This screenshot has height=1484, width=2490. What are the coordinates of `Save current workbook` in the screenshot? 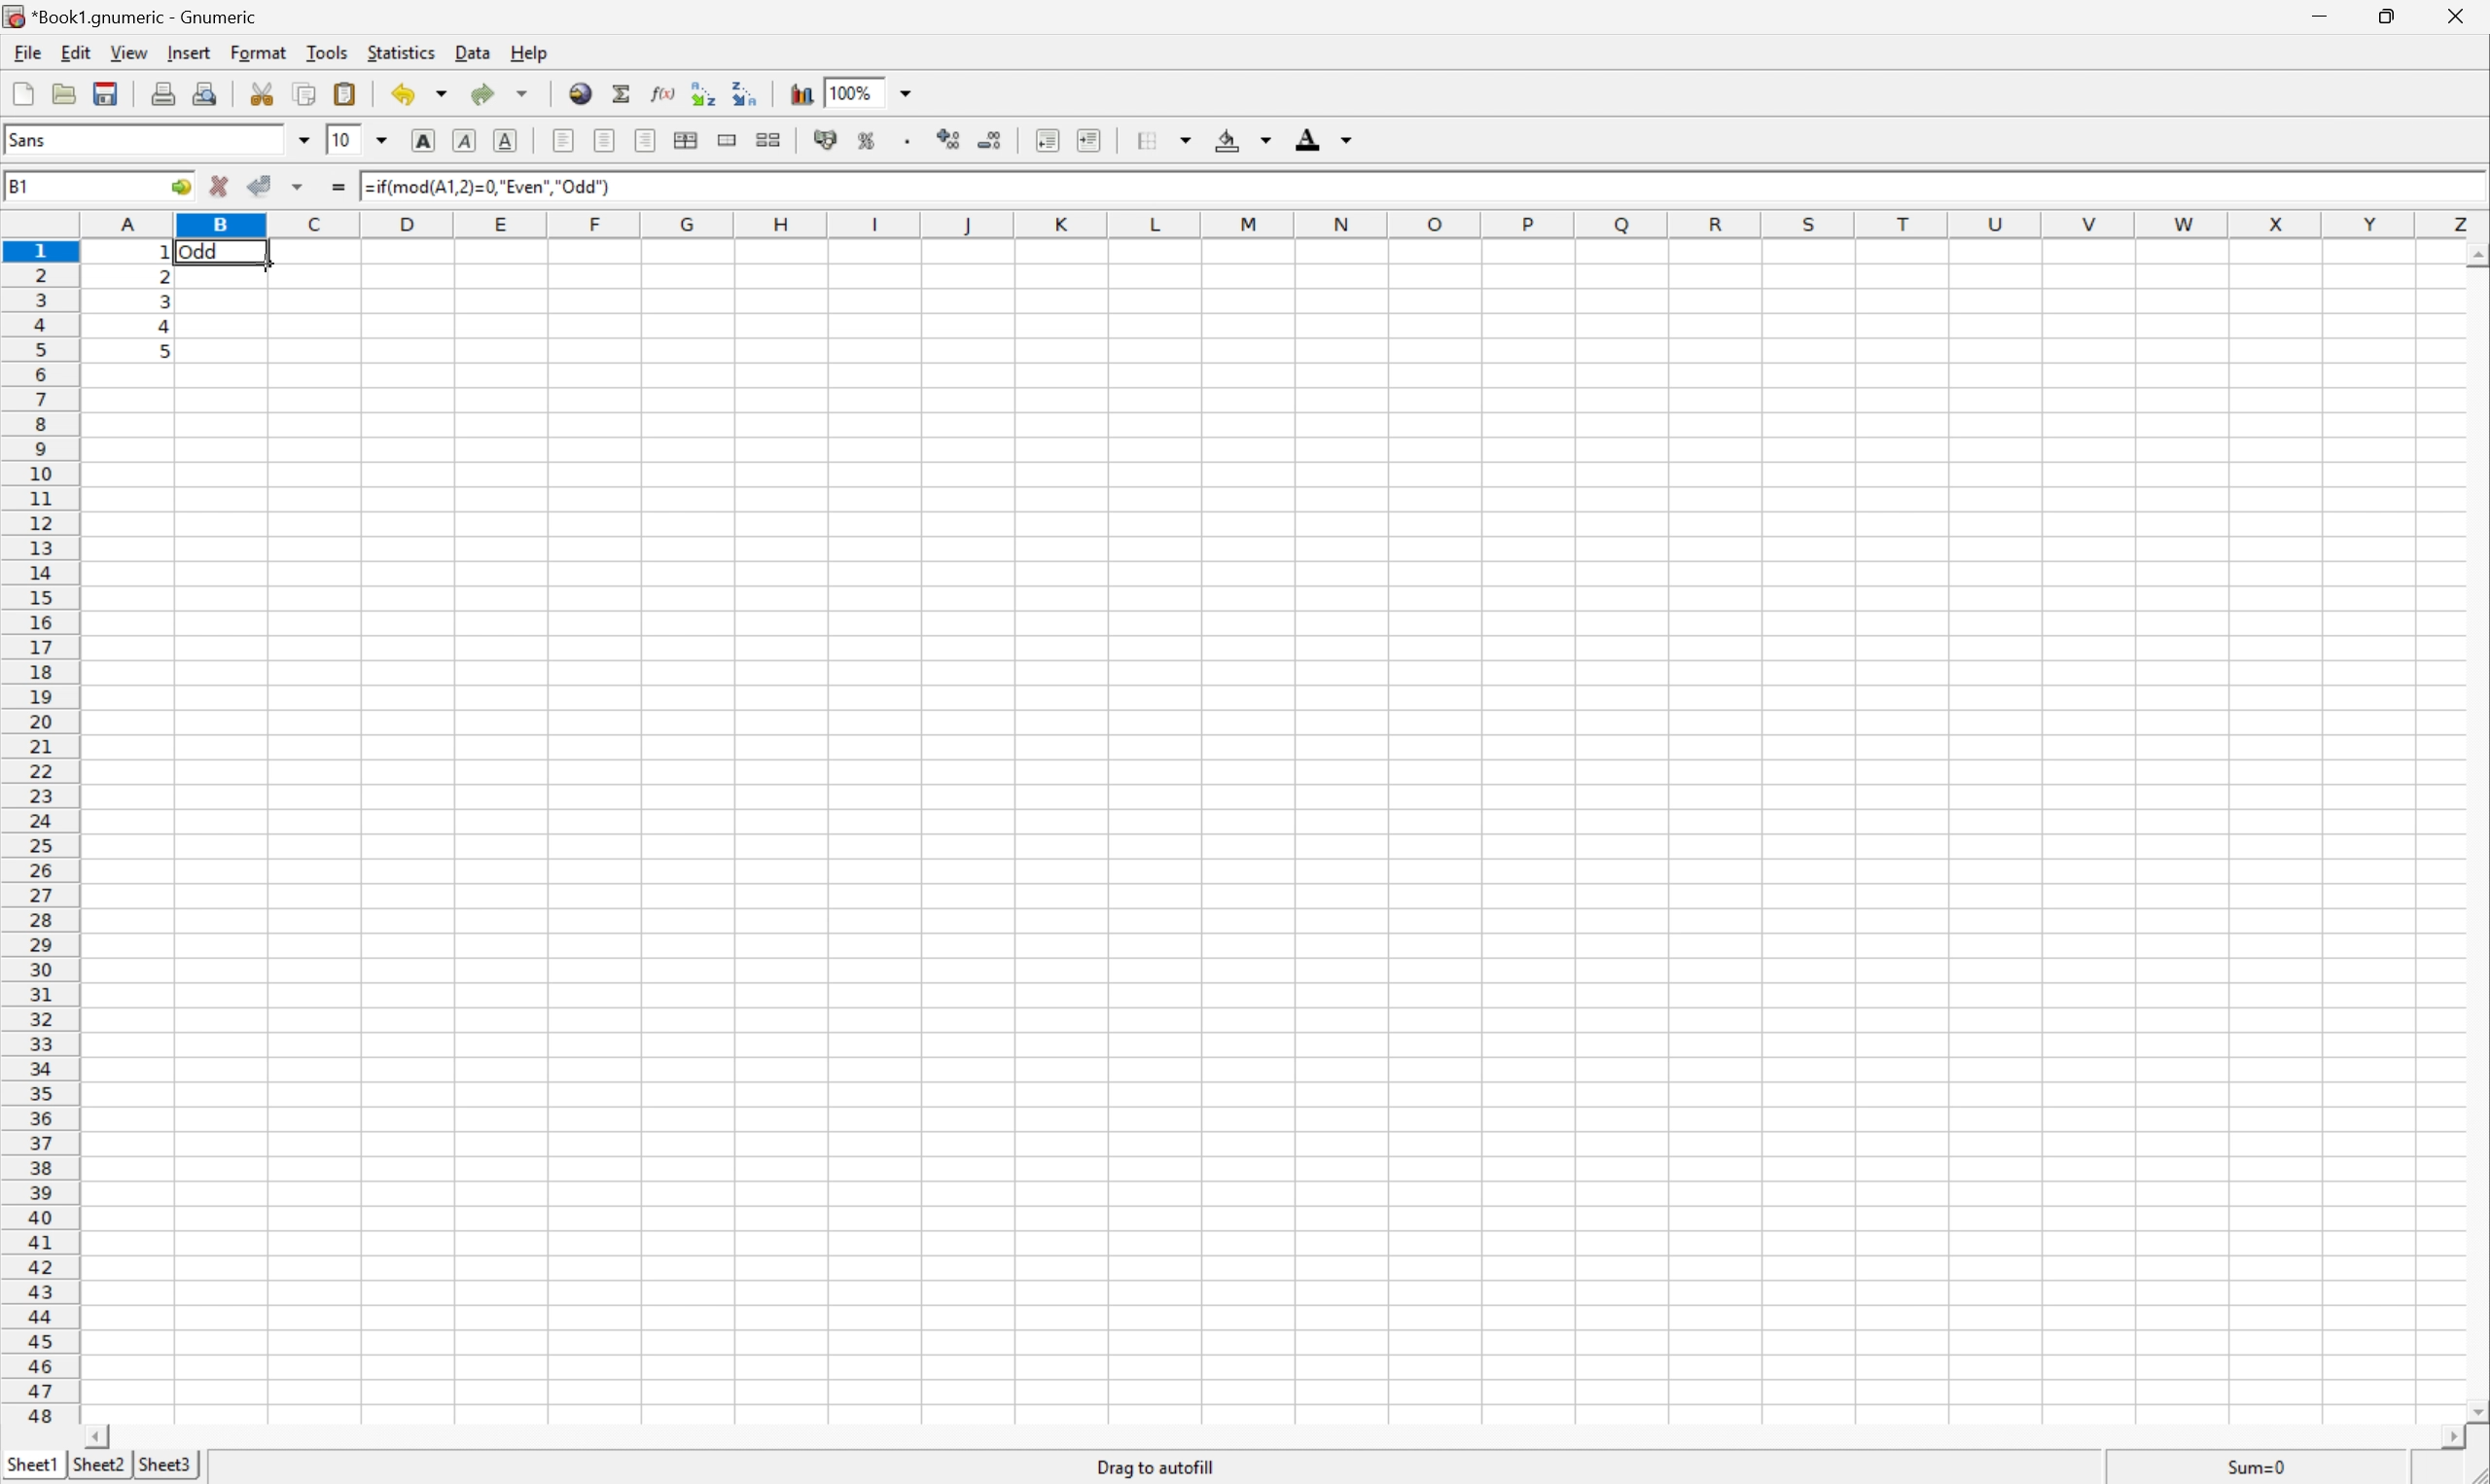 It's located at (104, 91).